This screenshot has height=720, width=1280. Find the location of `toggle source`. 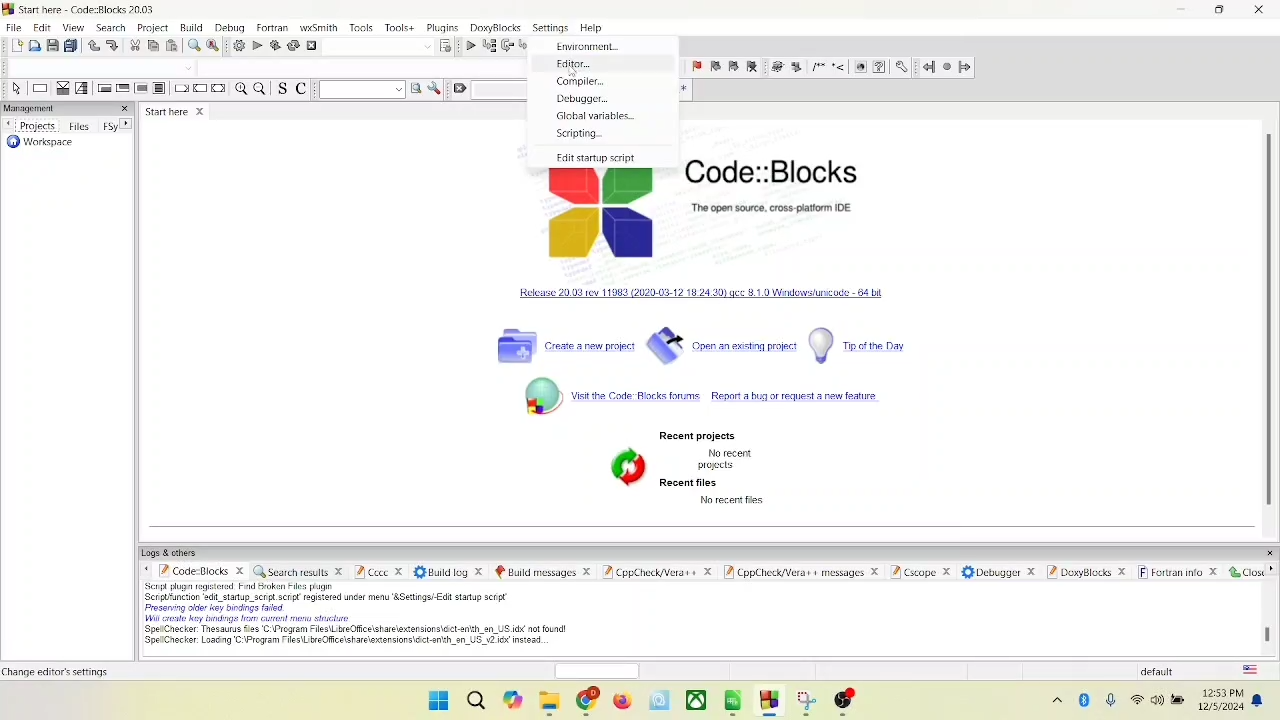

toggle source is located at coordinates (280, 86).